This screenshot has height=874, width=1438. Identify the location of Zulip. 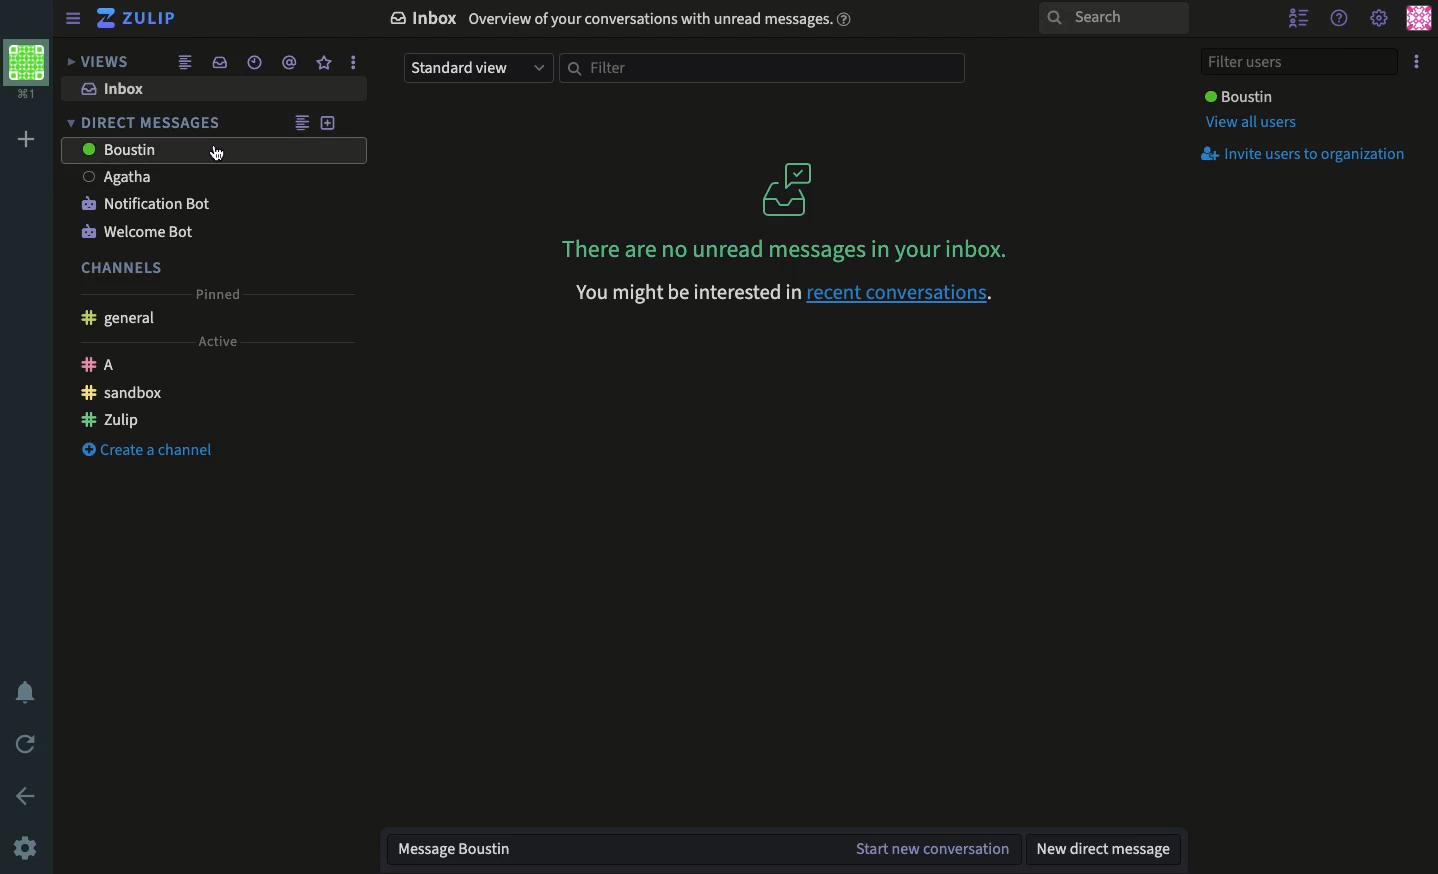
(112, 419).